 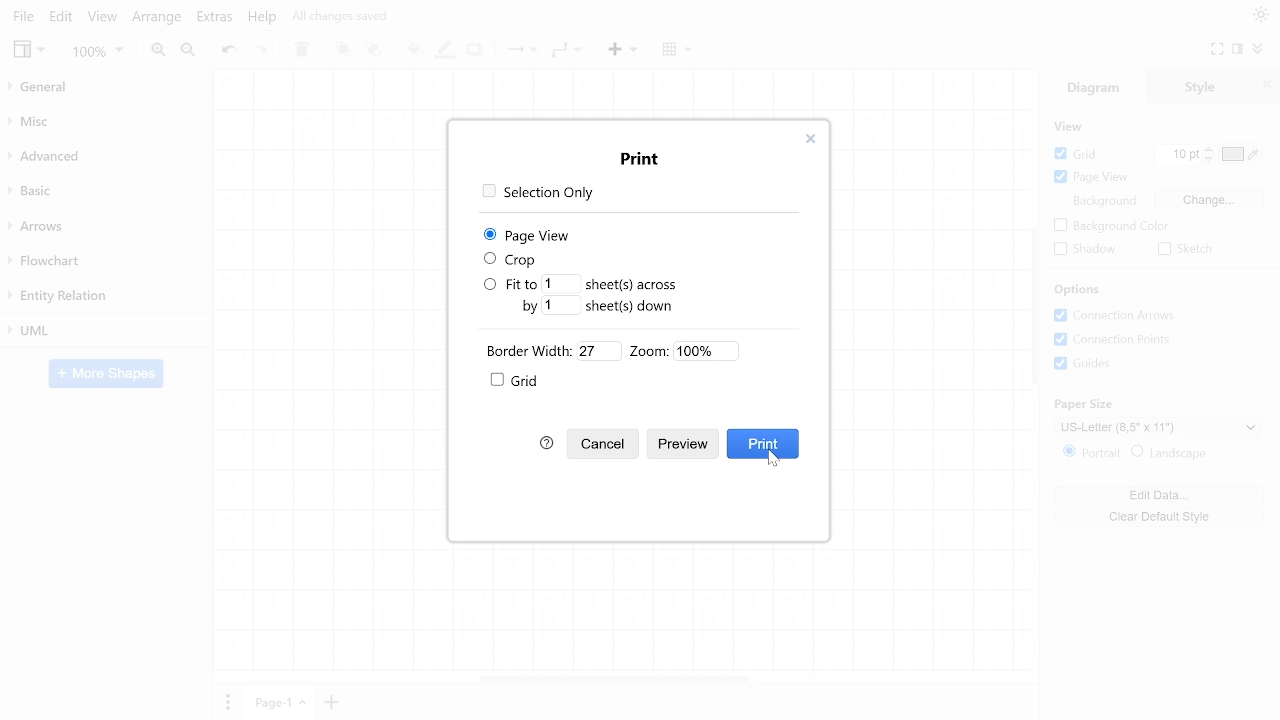 I want to click on More shapes, so click(x=110, y=374).